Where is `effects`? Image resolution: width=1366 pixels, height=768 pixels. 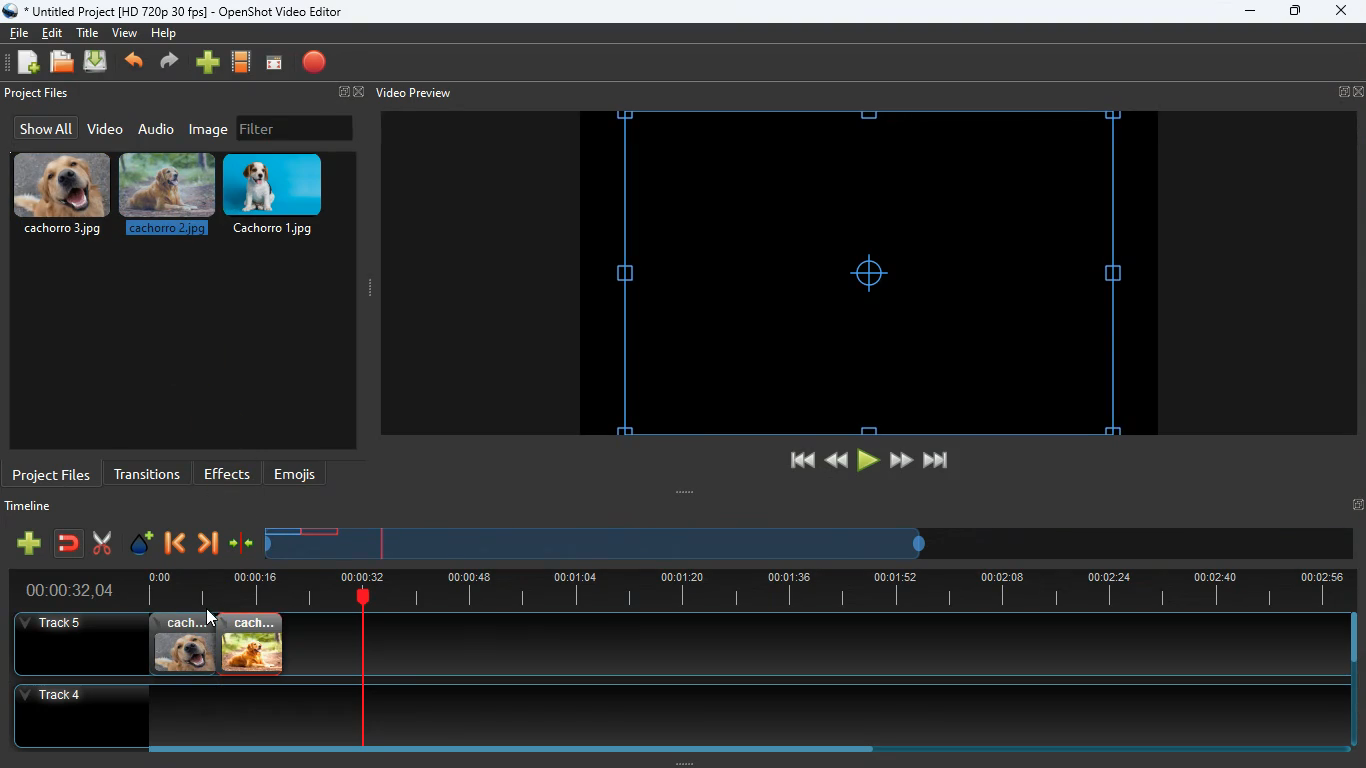
effects is located at coordinates (228, 473).